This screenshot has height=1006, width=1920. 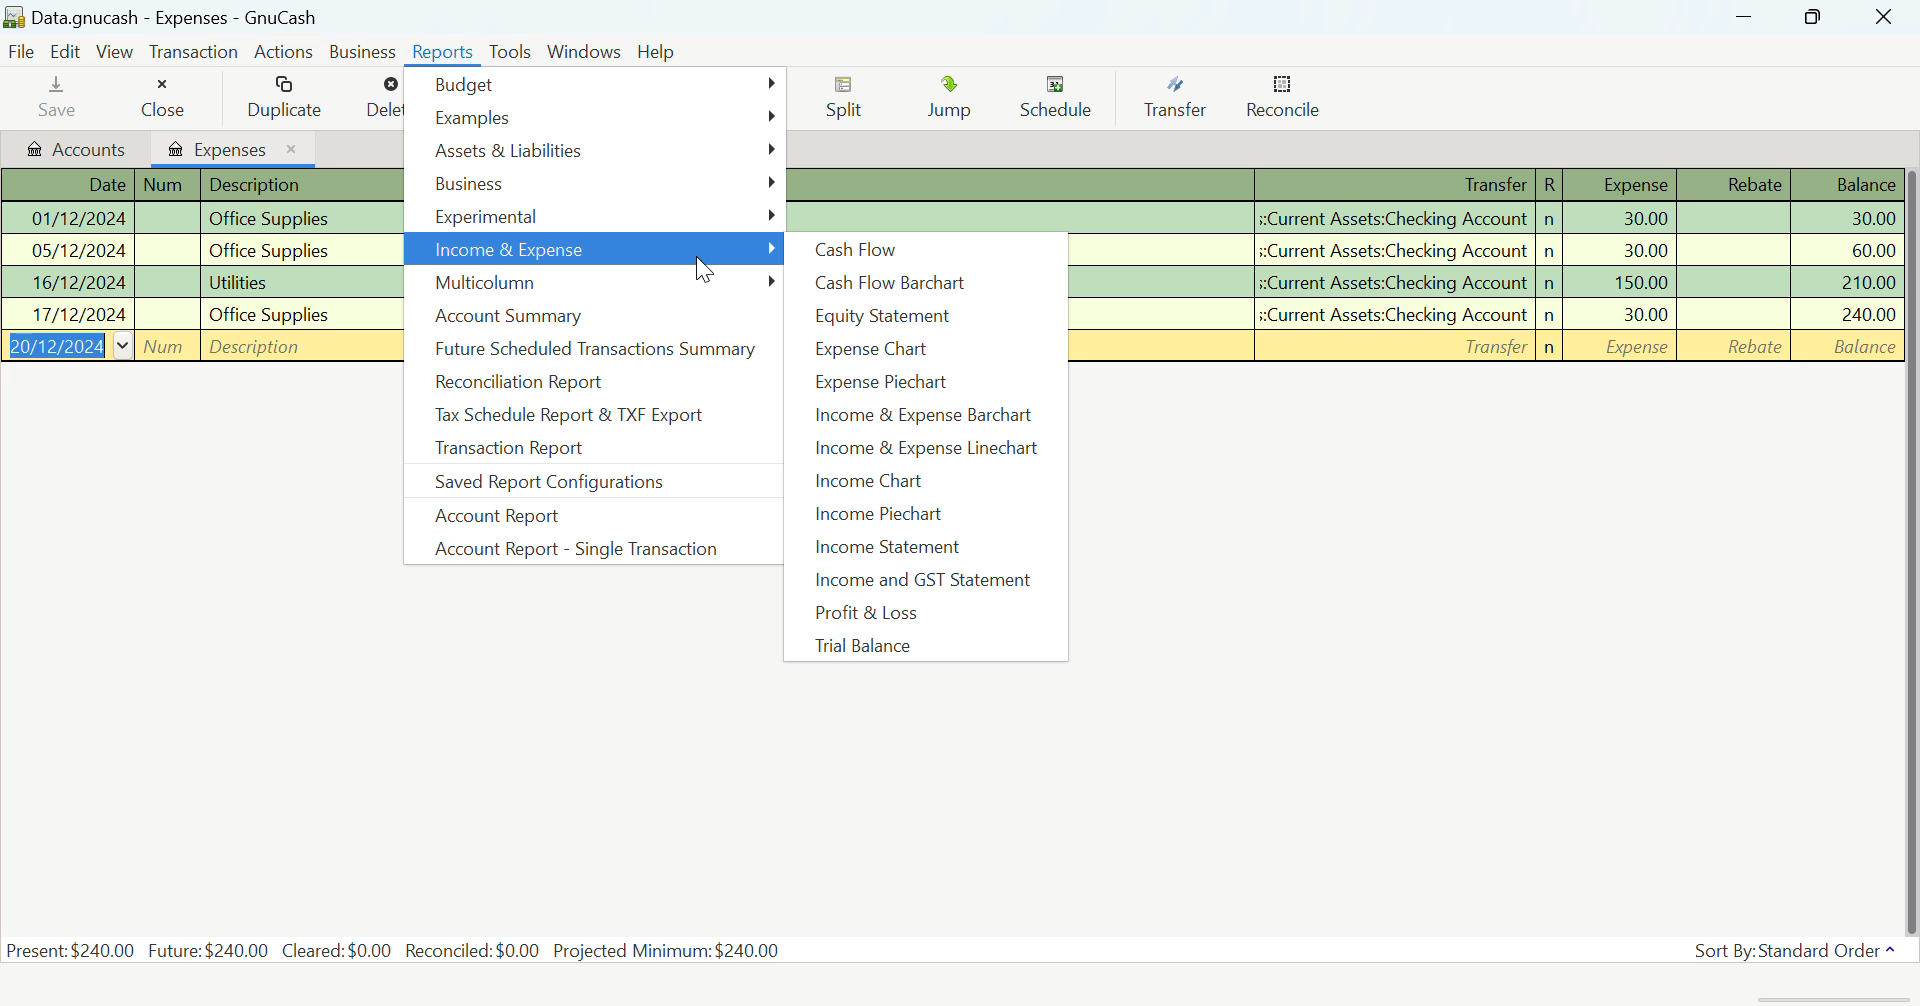 What do you see at coordinates (587, 318) in the screenshot?
I see `Account Summary` at bounding box center [587, 318].